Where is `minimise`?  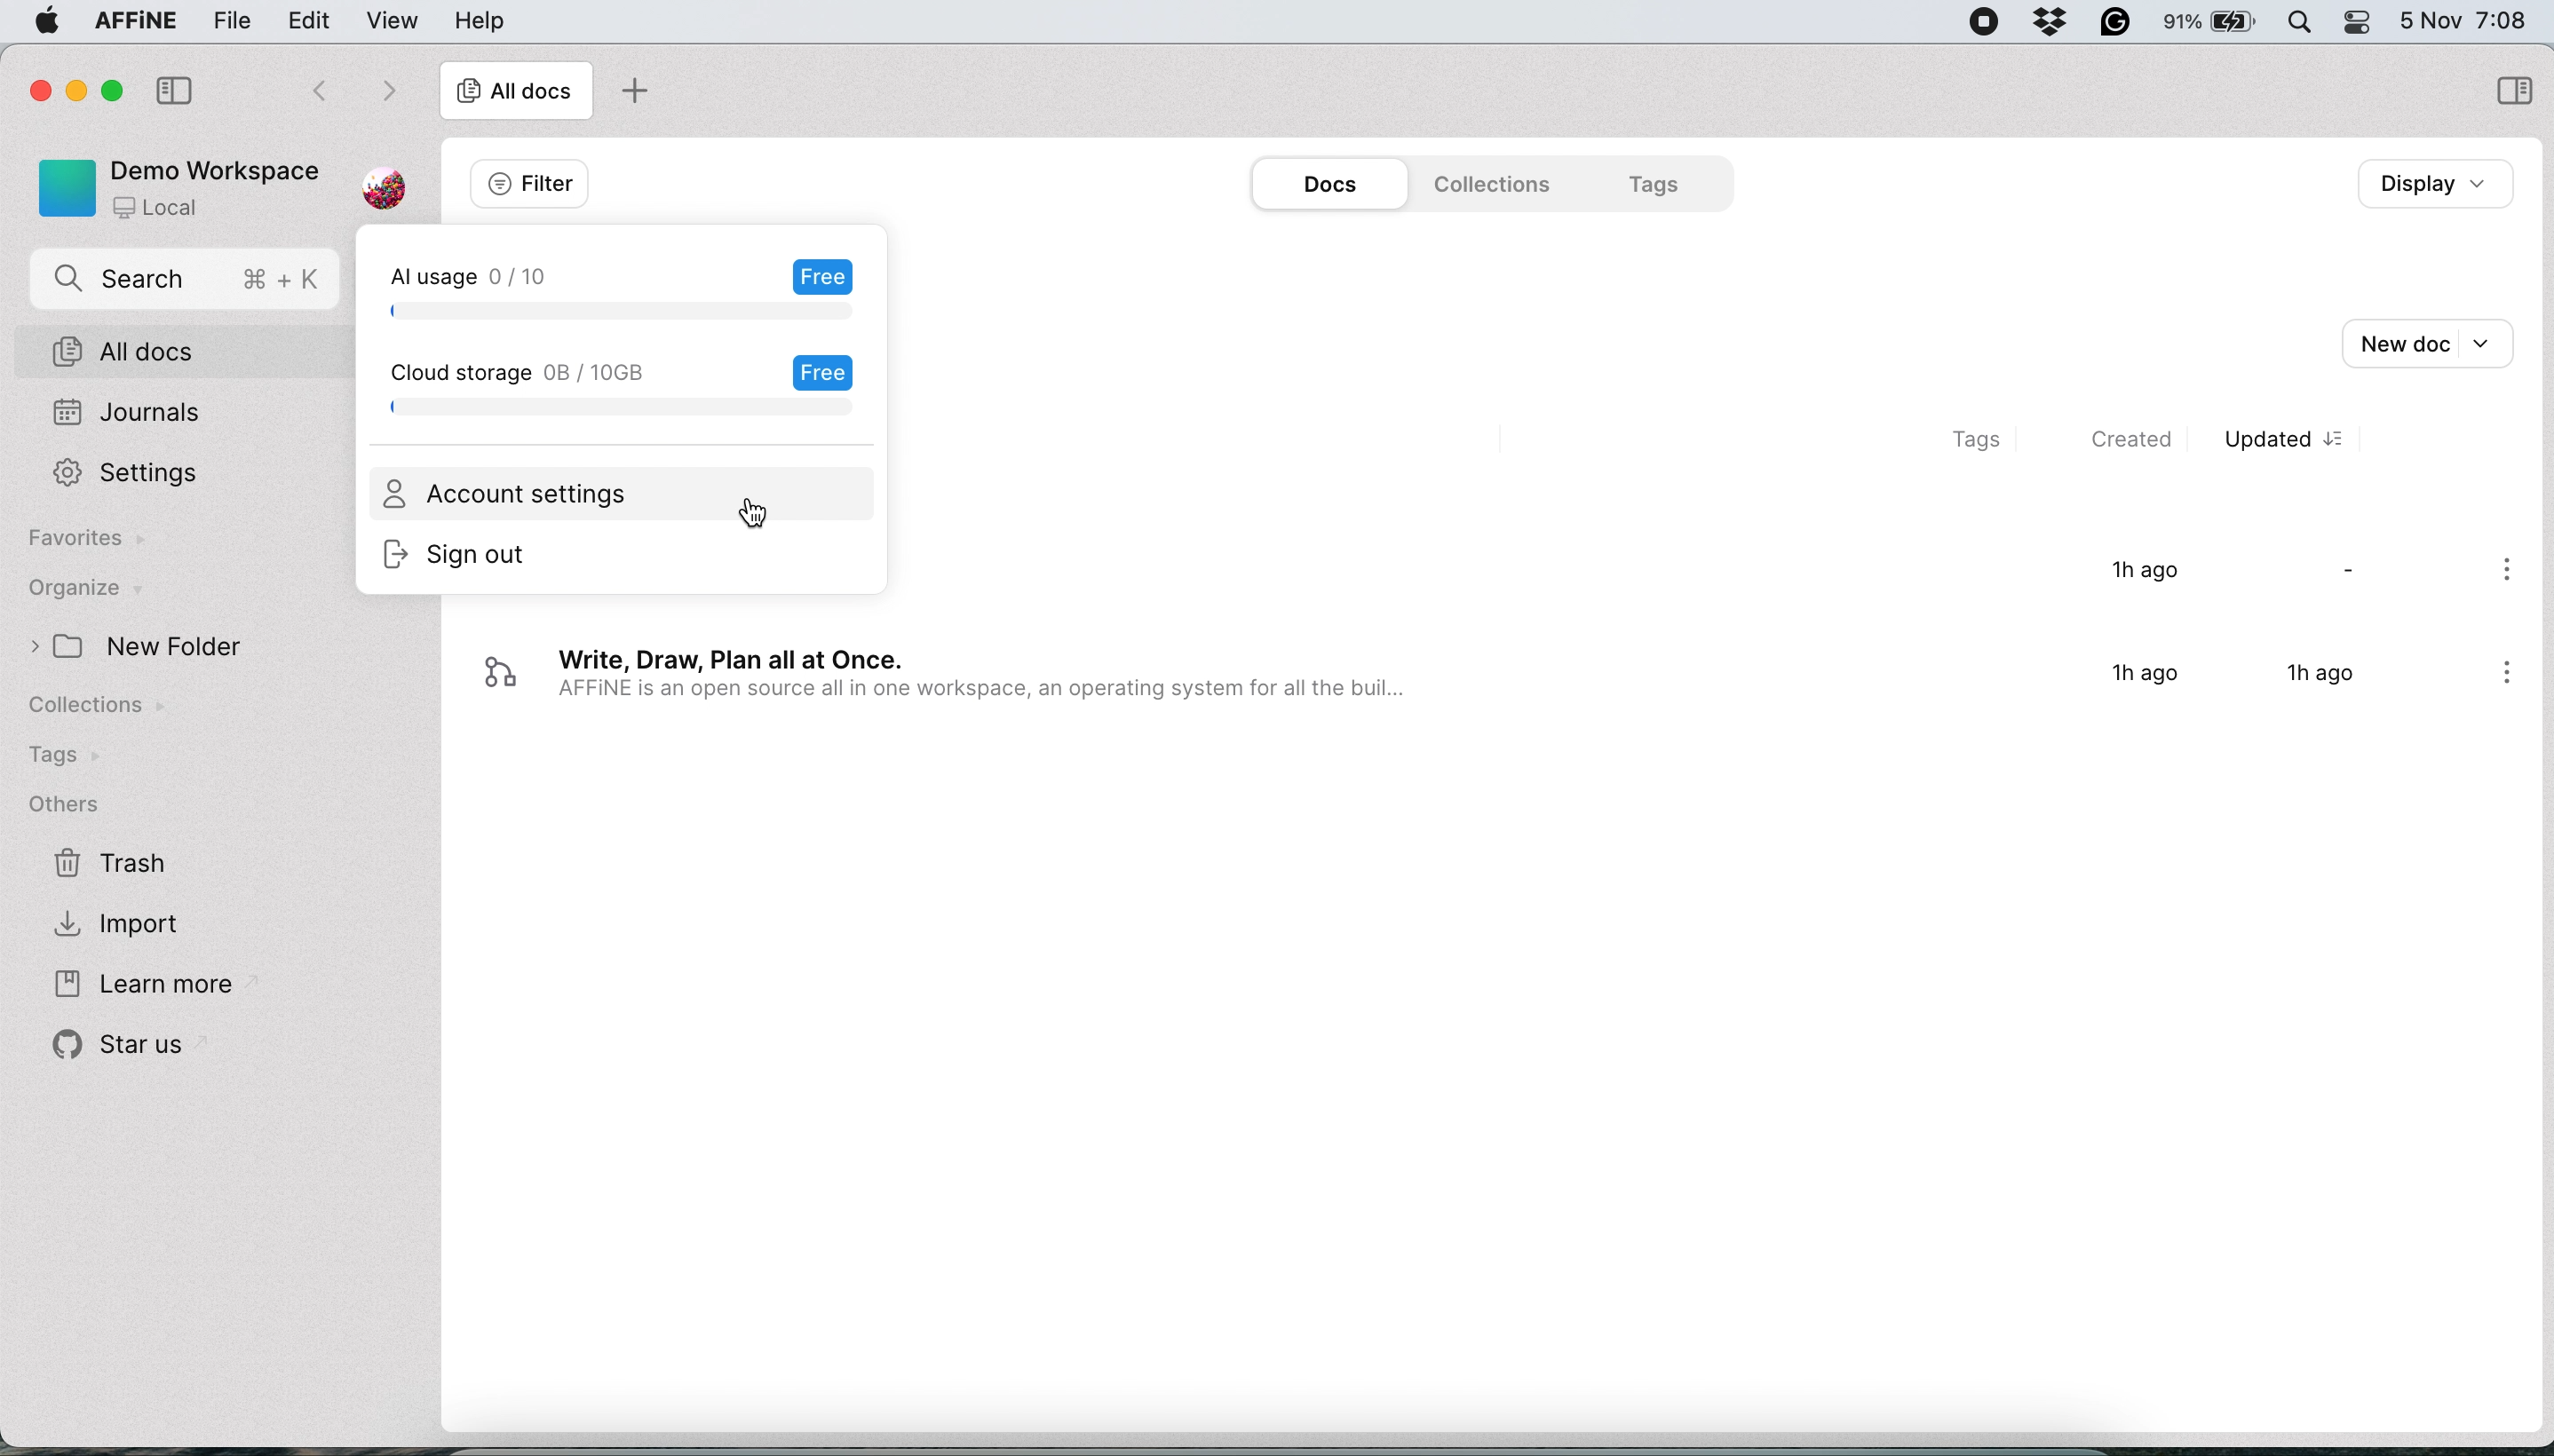 minimise is located at coordinates (71, 90).